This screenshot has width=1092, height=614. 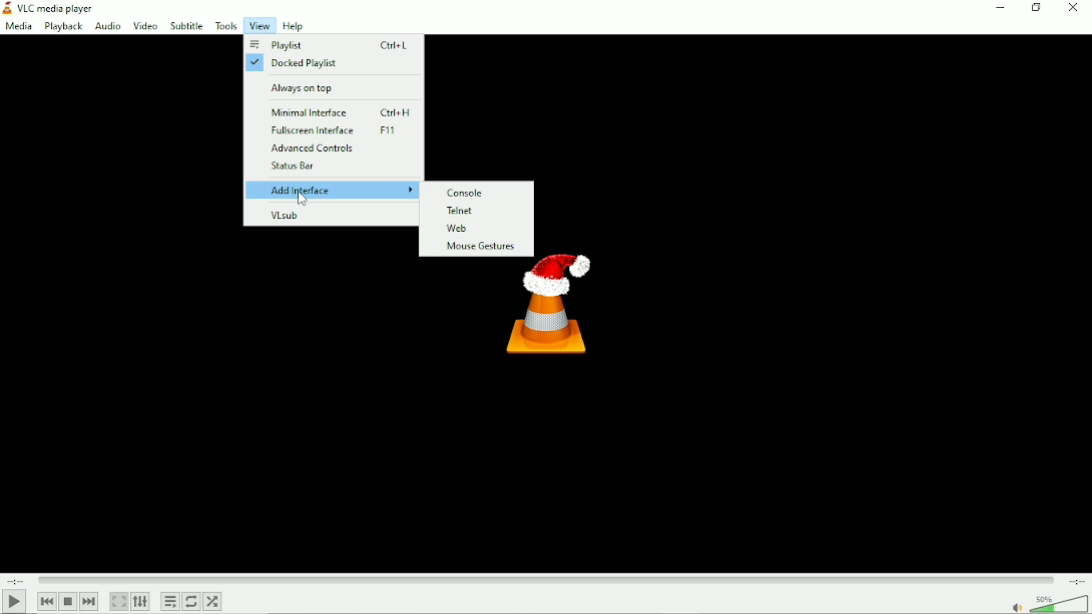 I want to click on Logo, so click(x=547, y=315).